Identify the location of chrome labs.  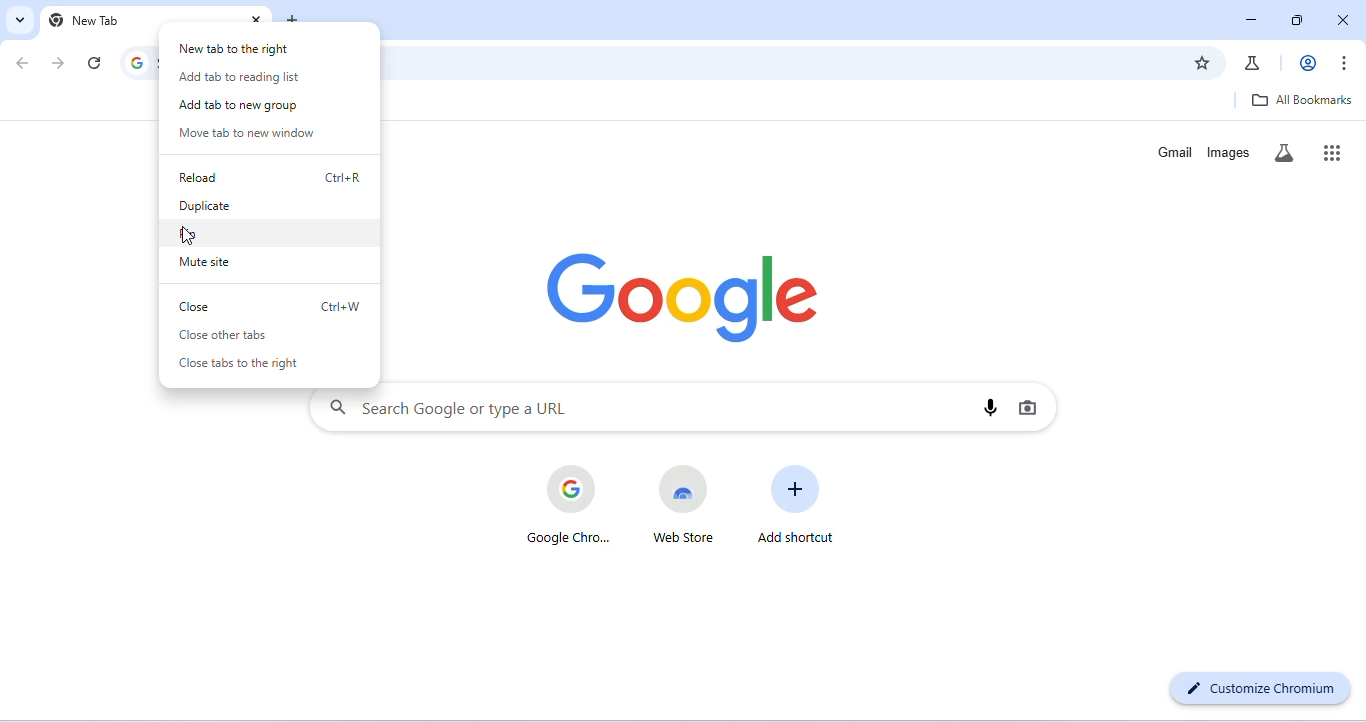
(1257, 61).